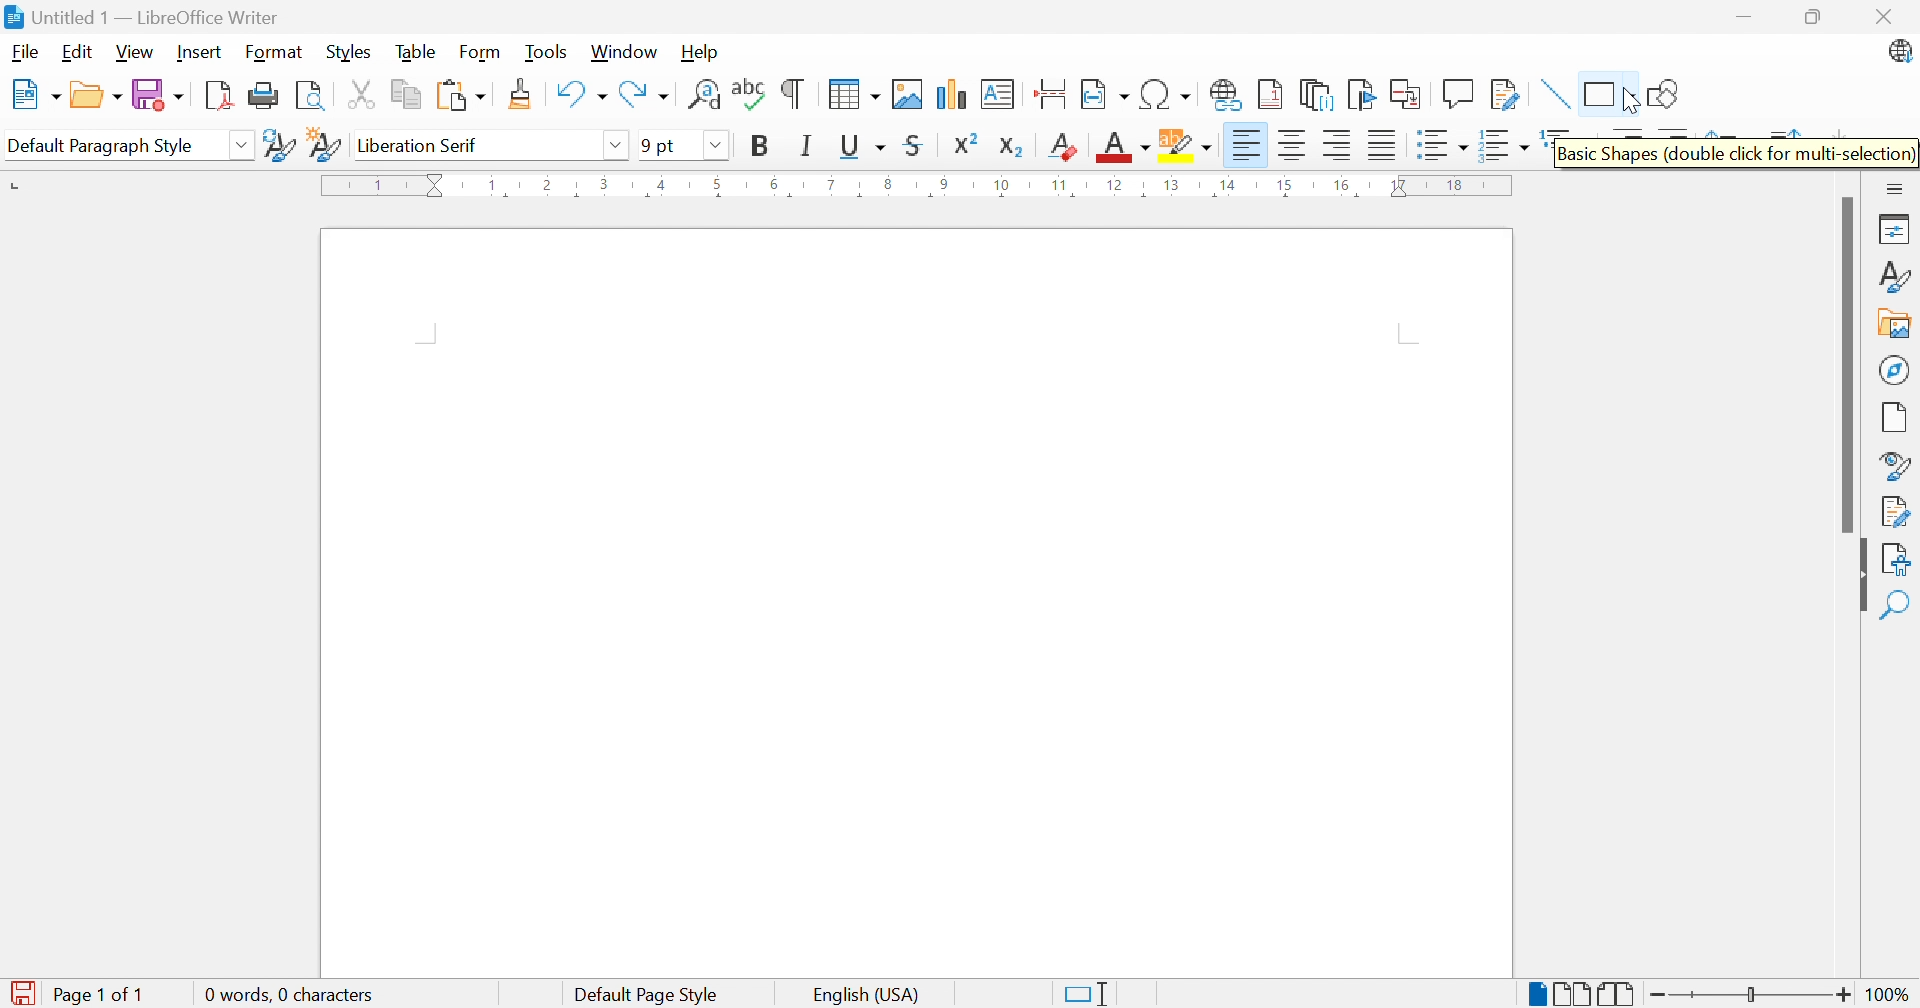  I want to click on Scroll bar, so click(1852, 365).